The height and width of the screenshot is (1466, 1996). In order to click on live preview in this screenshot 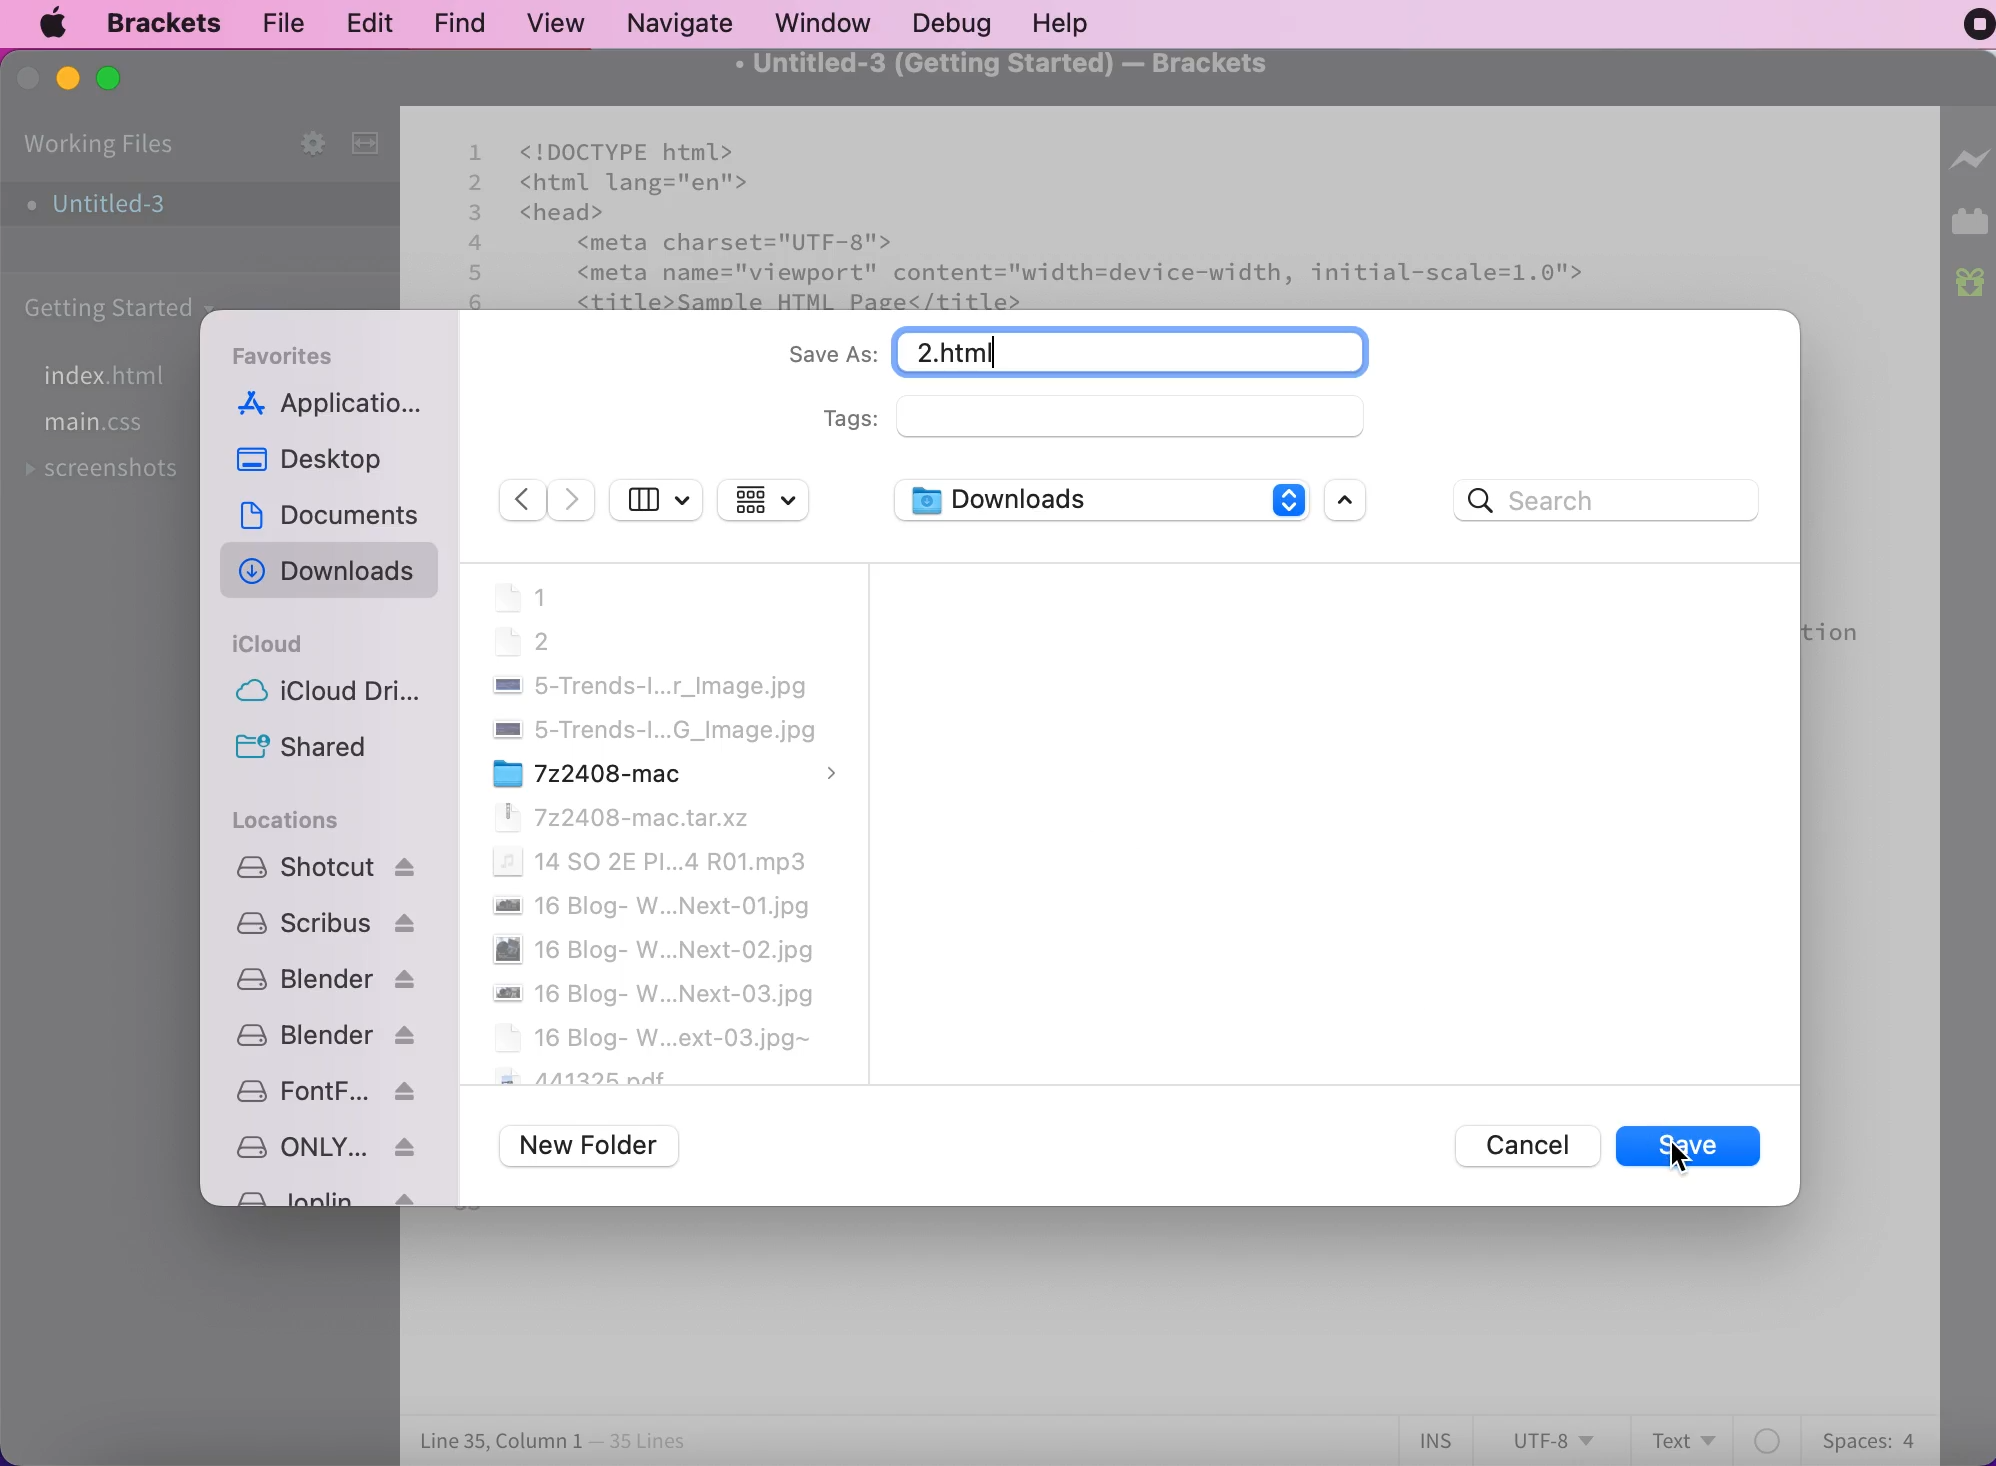, I will do `click(1966, 160)`.